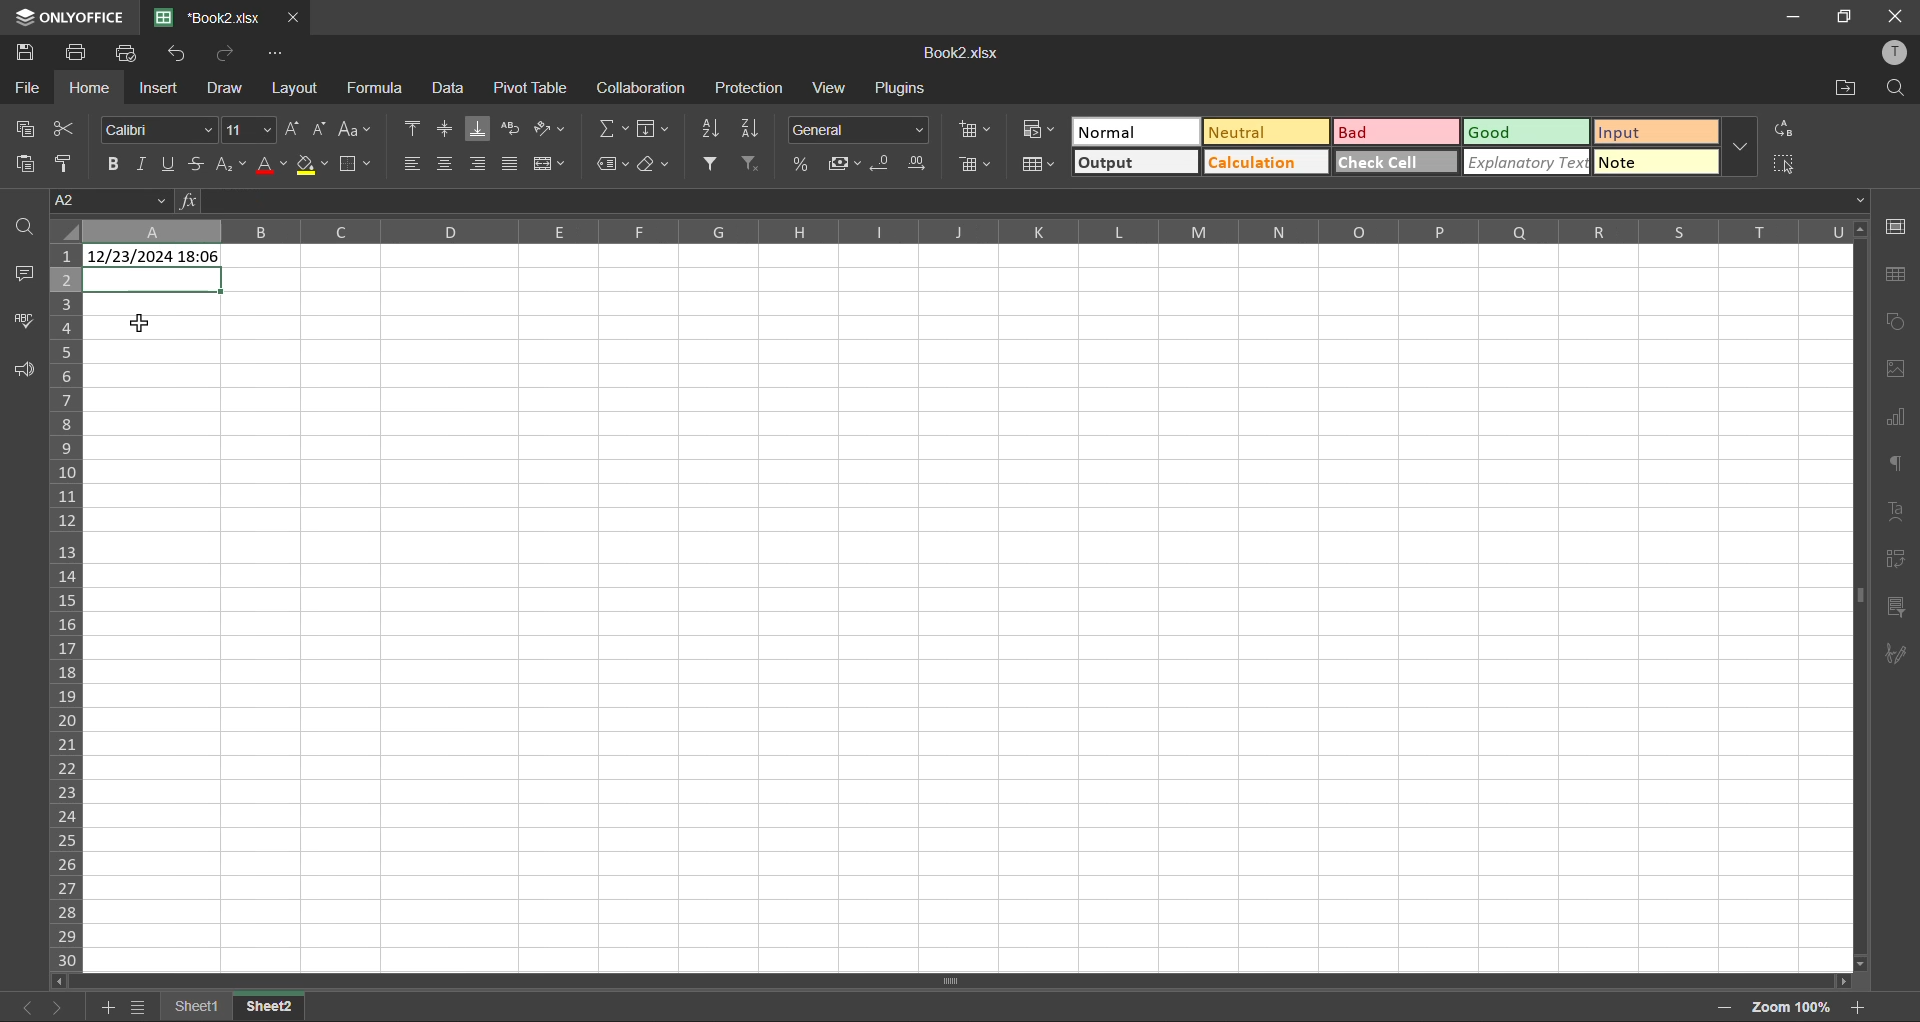 The image size is (1920, 1022). I want to click on shapes, so click(1897, 322).